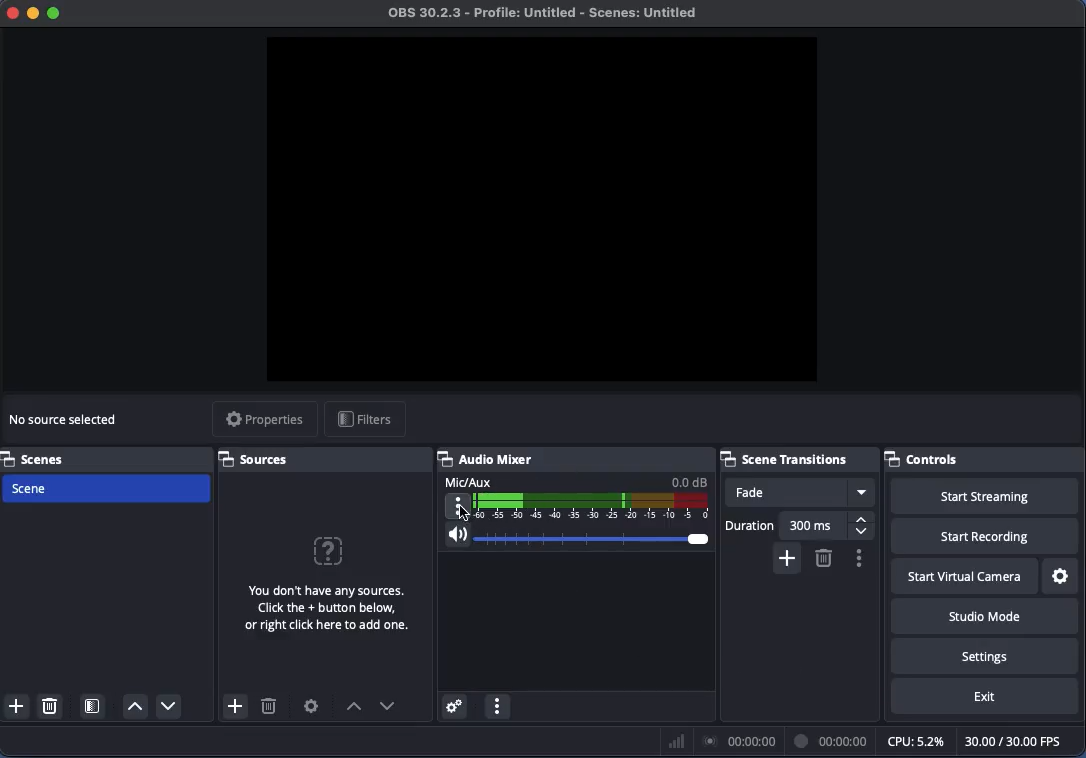 The height and width of the screenshot is (758, 1086). Describe the element at coordinates (497, 707) in the screenshot. I see `Audio mixer menu` at that location.